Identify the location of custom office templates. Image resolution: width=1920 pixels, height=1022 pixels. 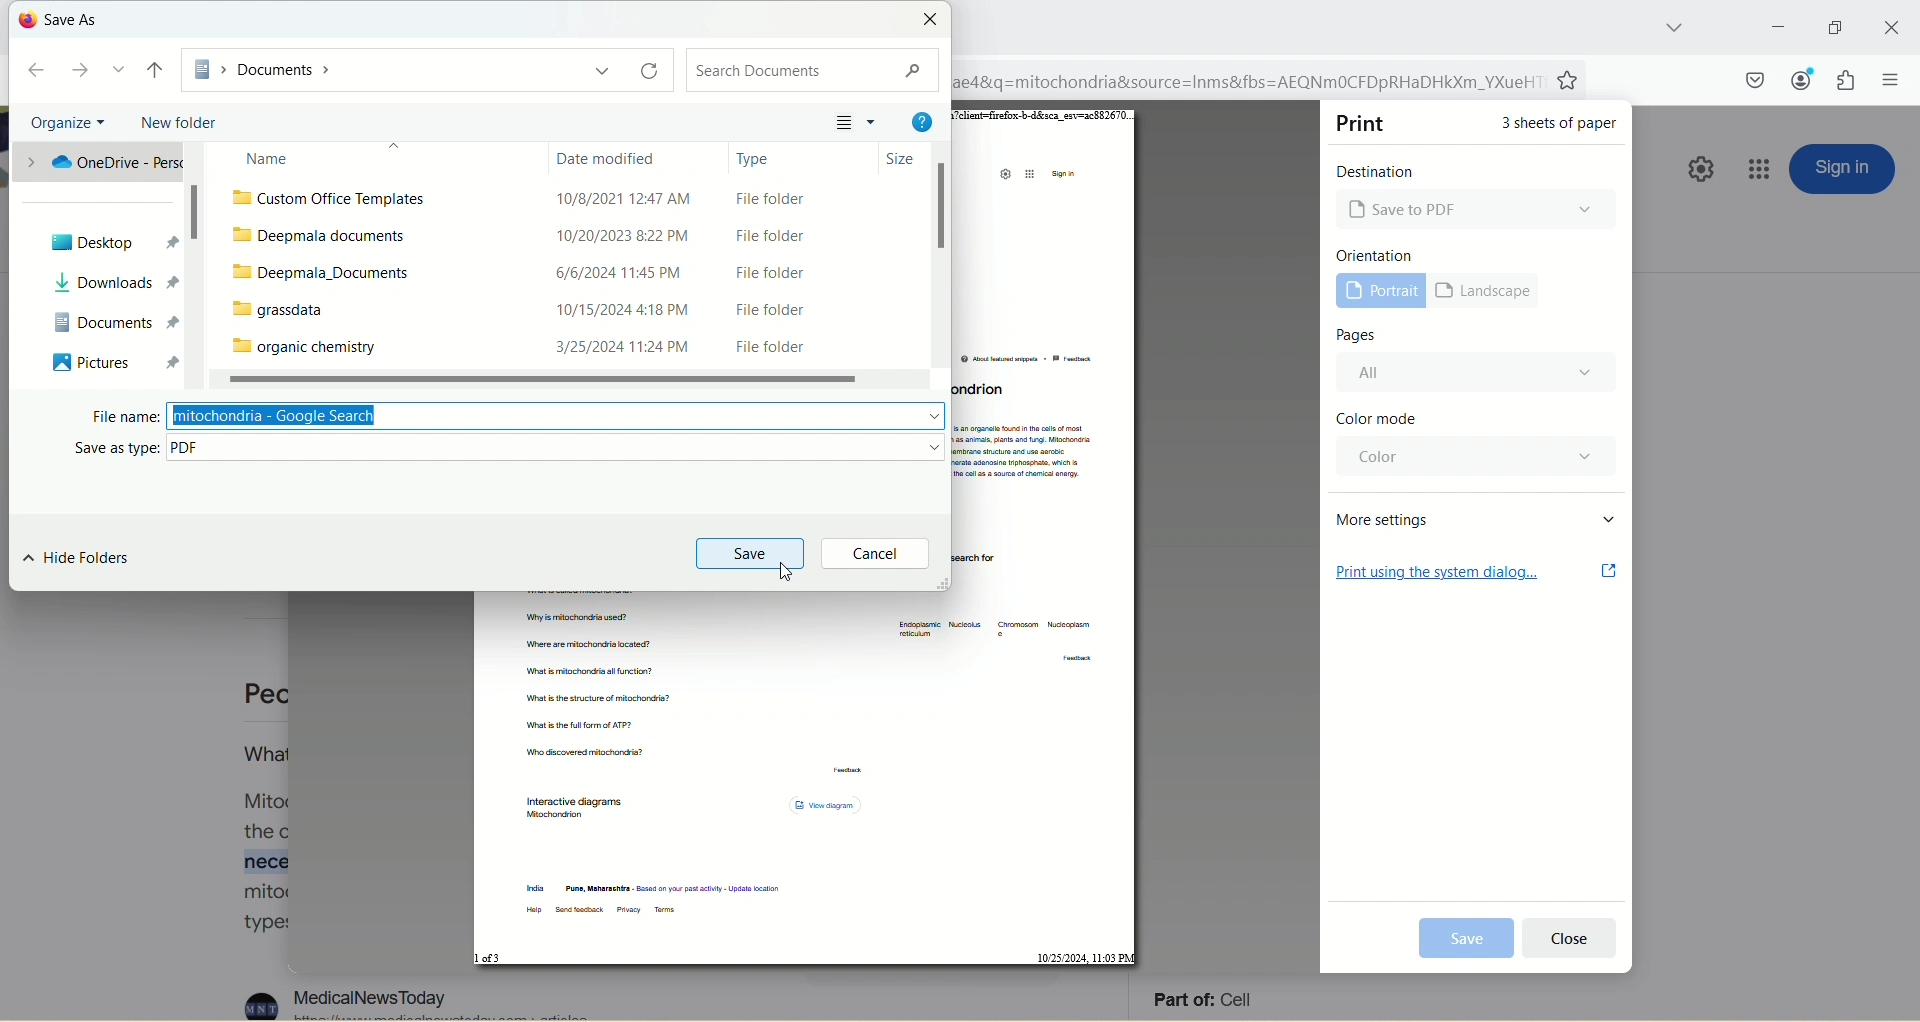
(572, 199).